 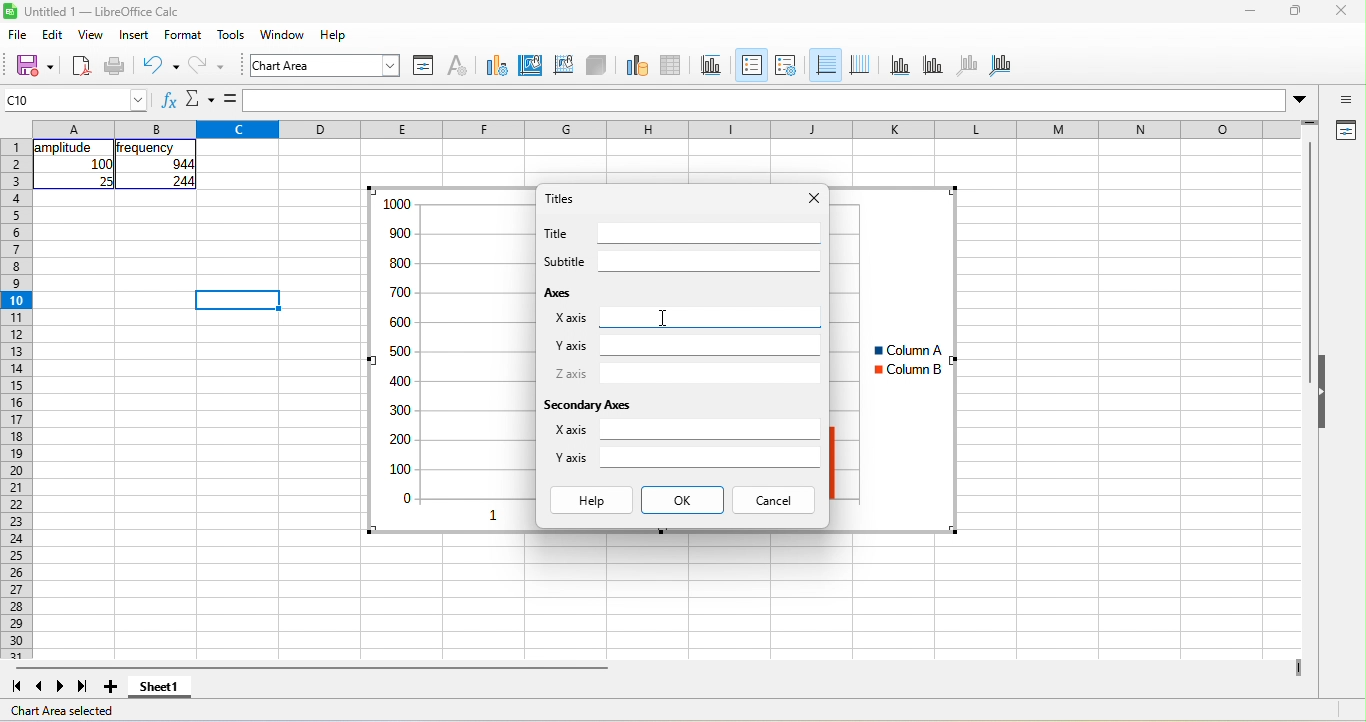 What do you see at coordinates (60, 687) in the screenshot?
I see `next sheet` at bounding box center [60, 687].